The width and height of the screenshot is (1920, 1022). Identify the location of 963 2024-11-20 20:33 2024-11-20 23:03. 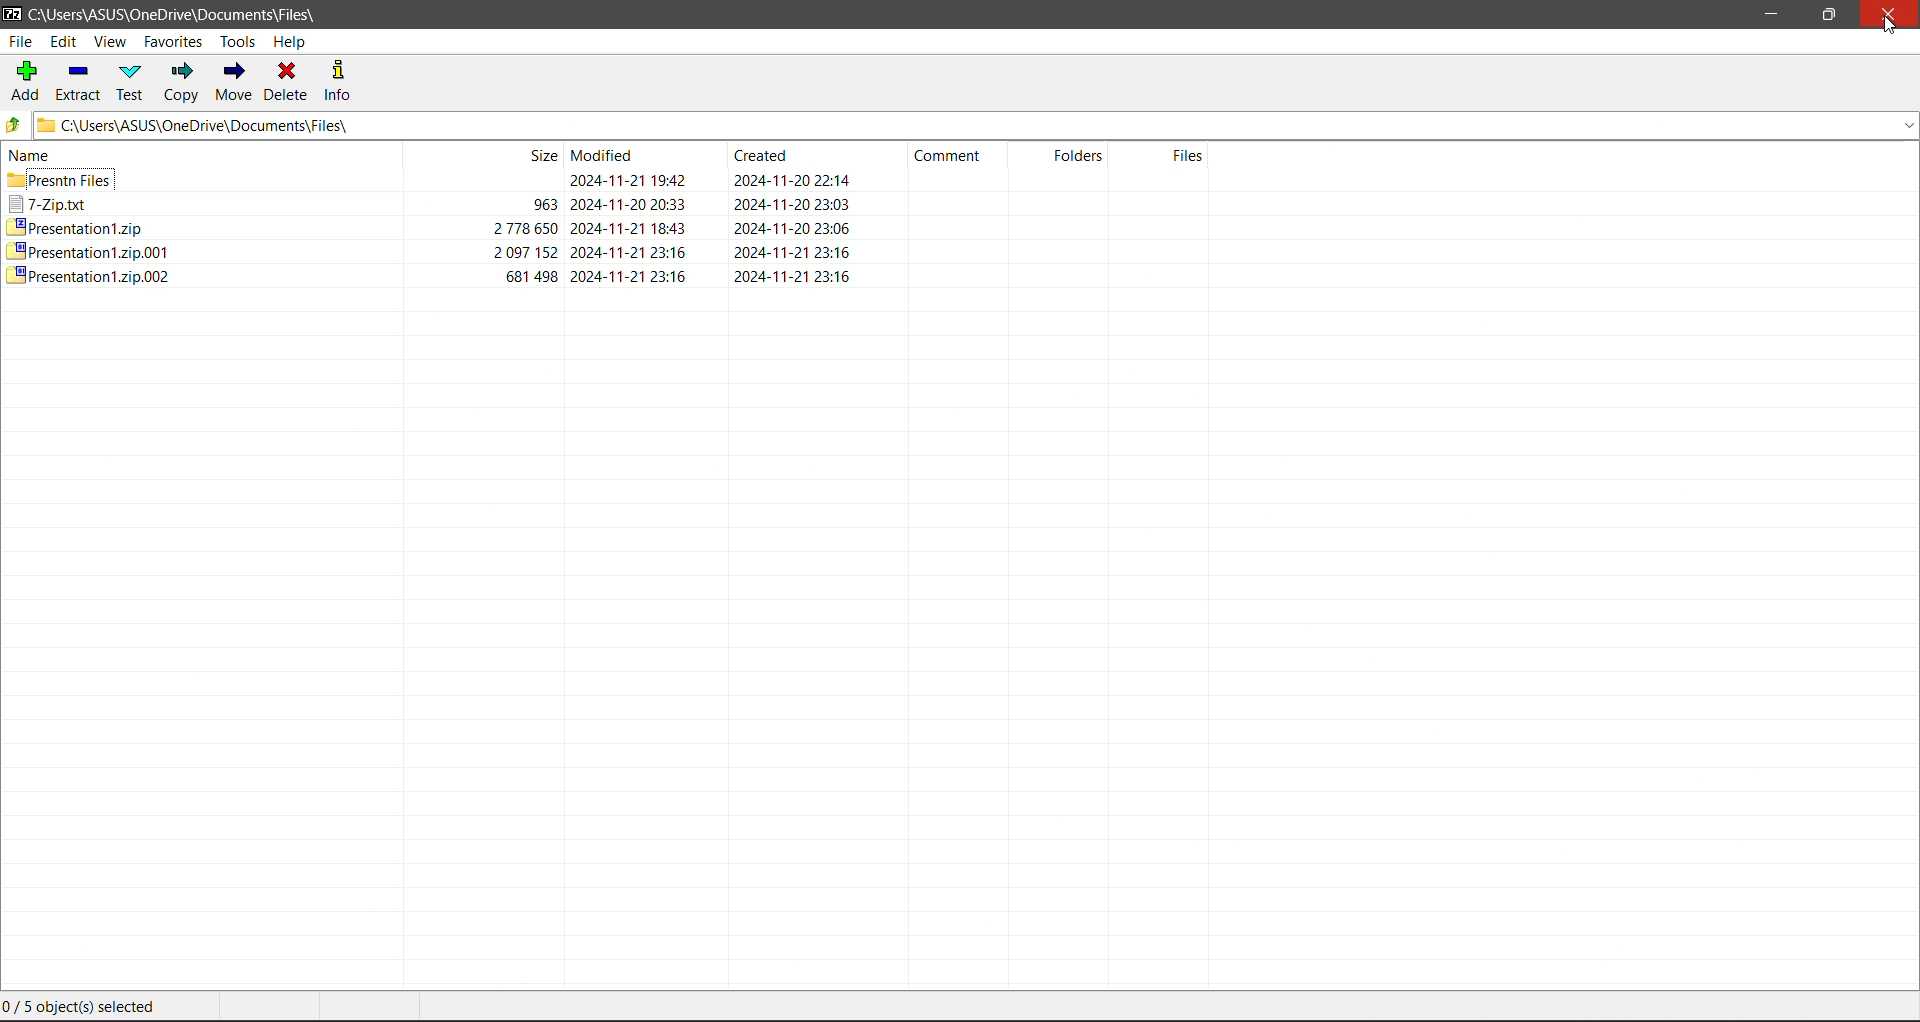
(700, 204).